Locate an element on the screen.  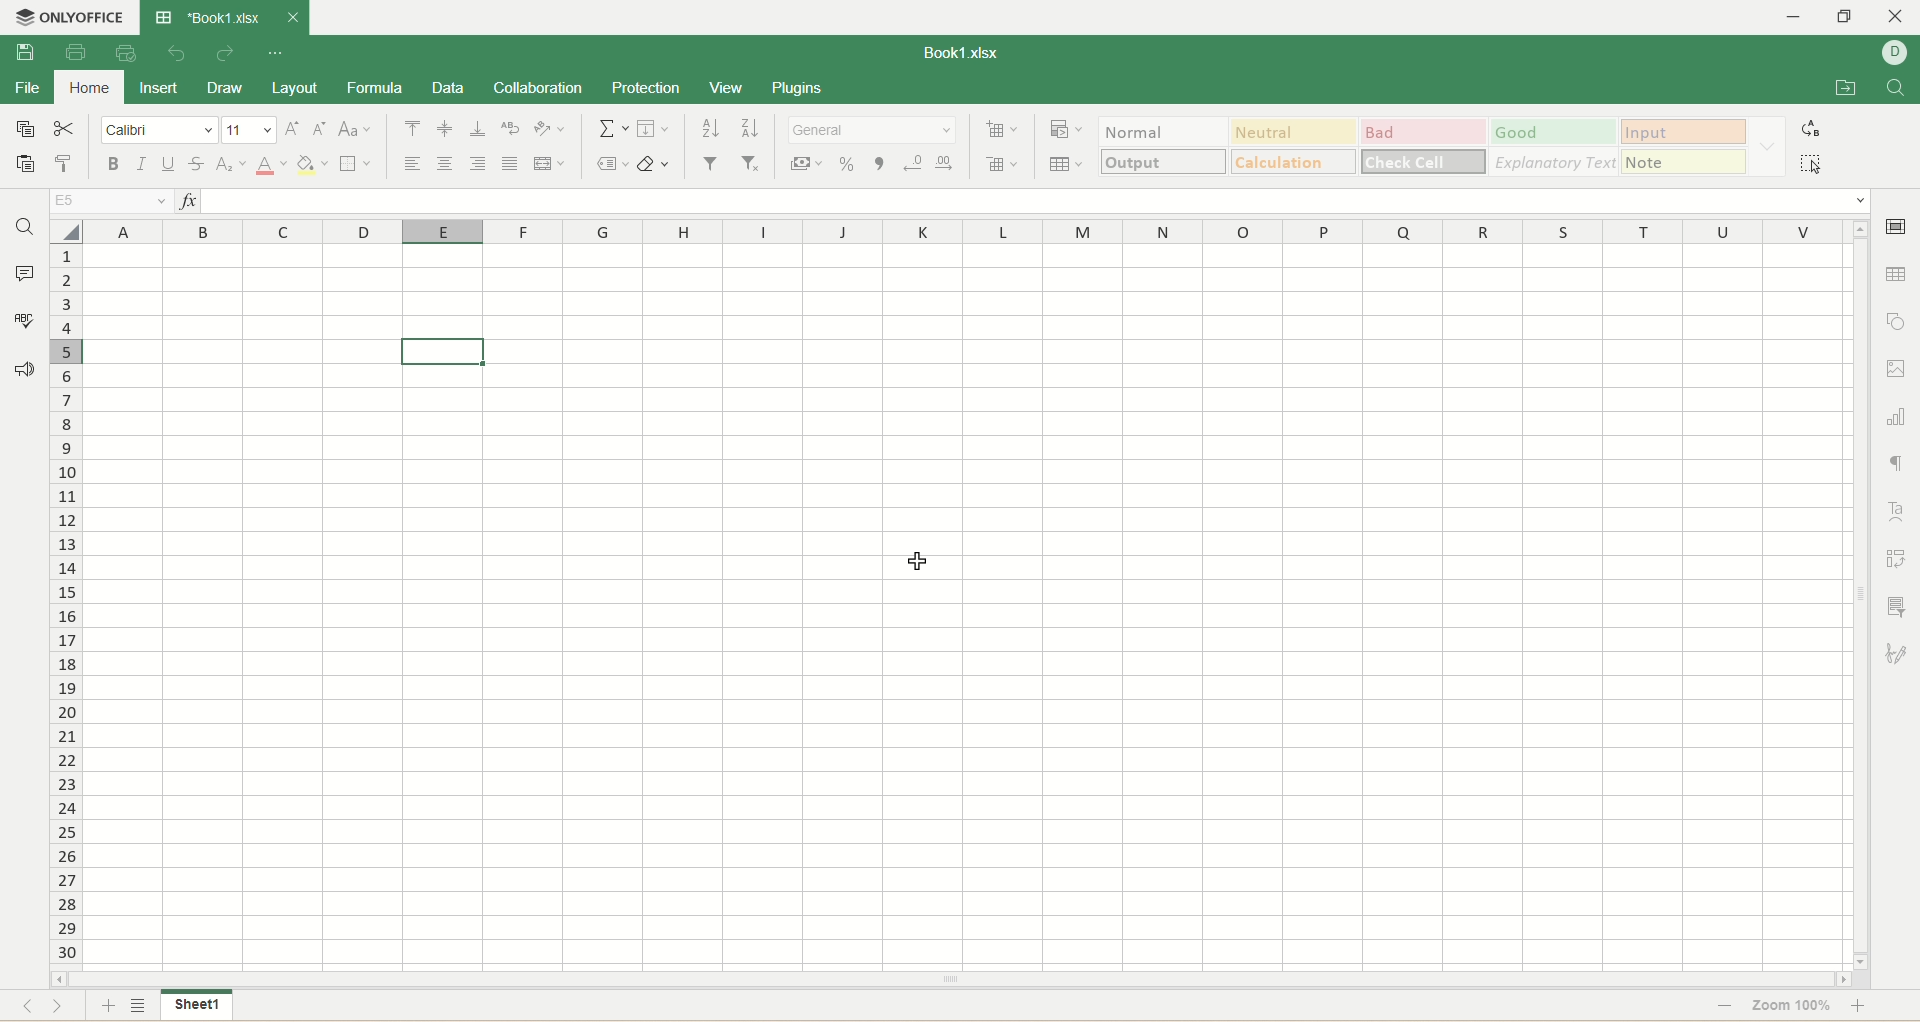
table is located at coordinates (1065, 165).